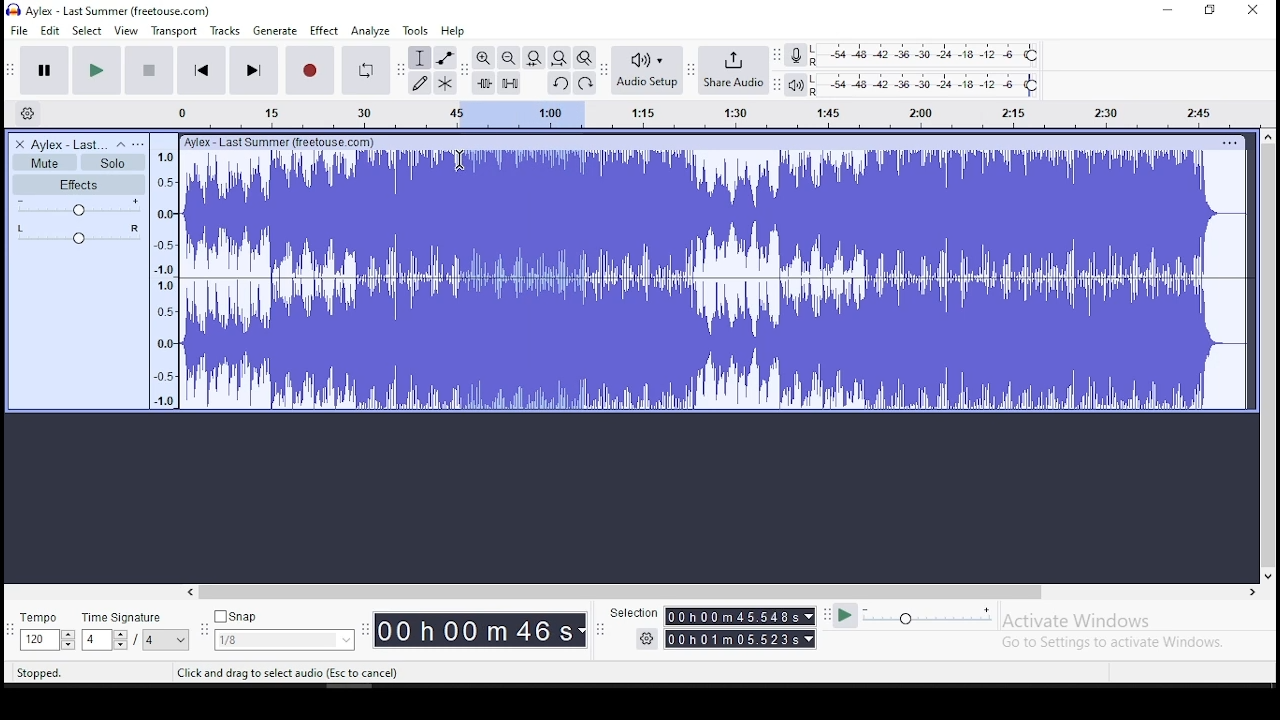 Image resolution: width=1280 pixels, height=720 pixels. What do you see at coordinates (741, 640) in the screenshot?
I see `00h00m55989s` at bounding box center [741, 640].